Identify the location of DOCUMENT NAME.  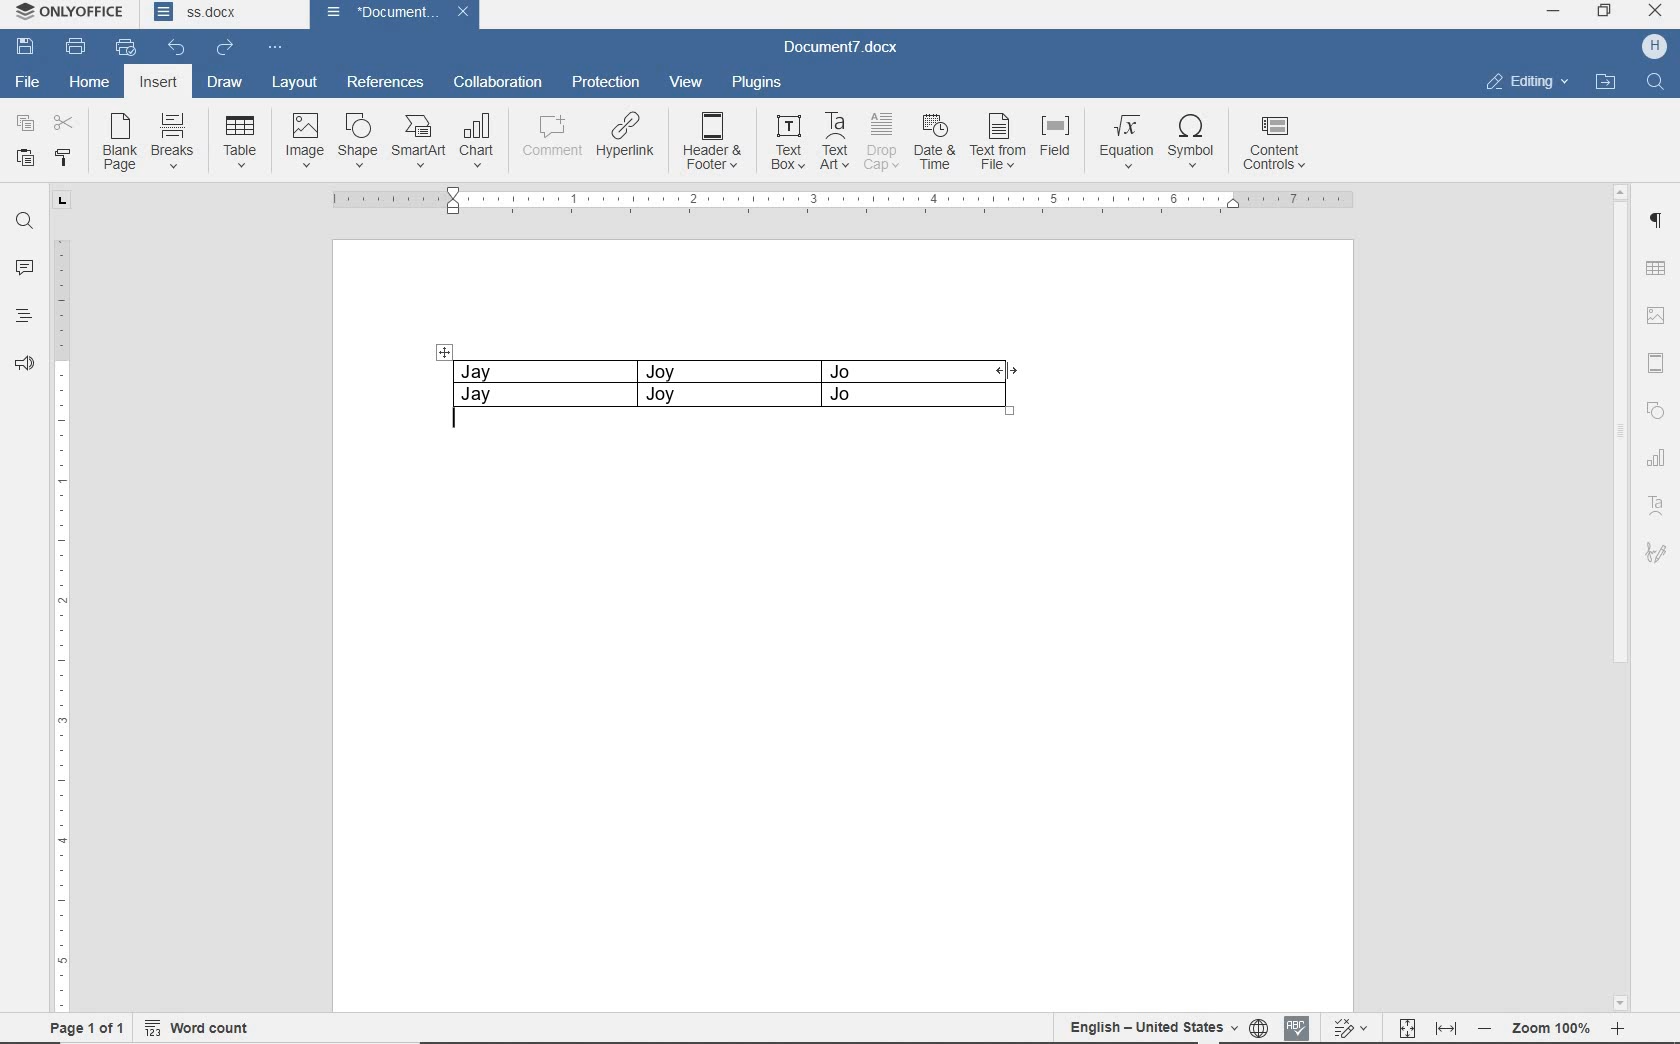
(845, 50).